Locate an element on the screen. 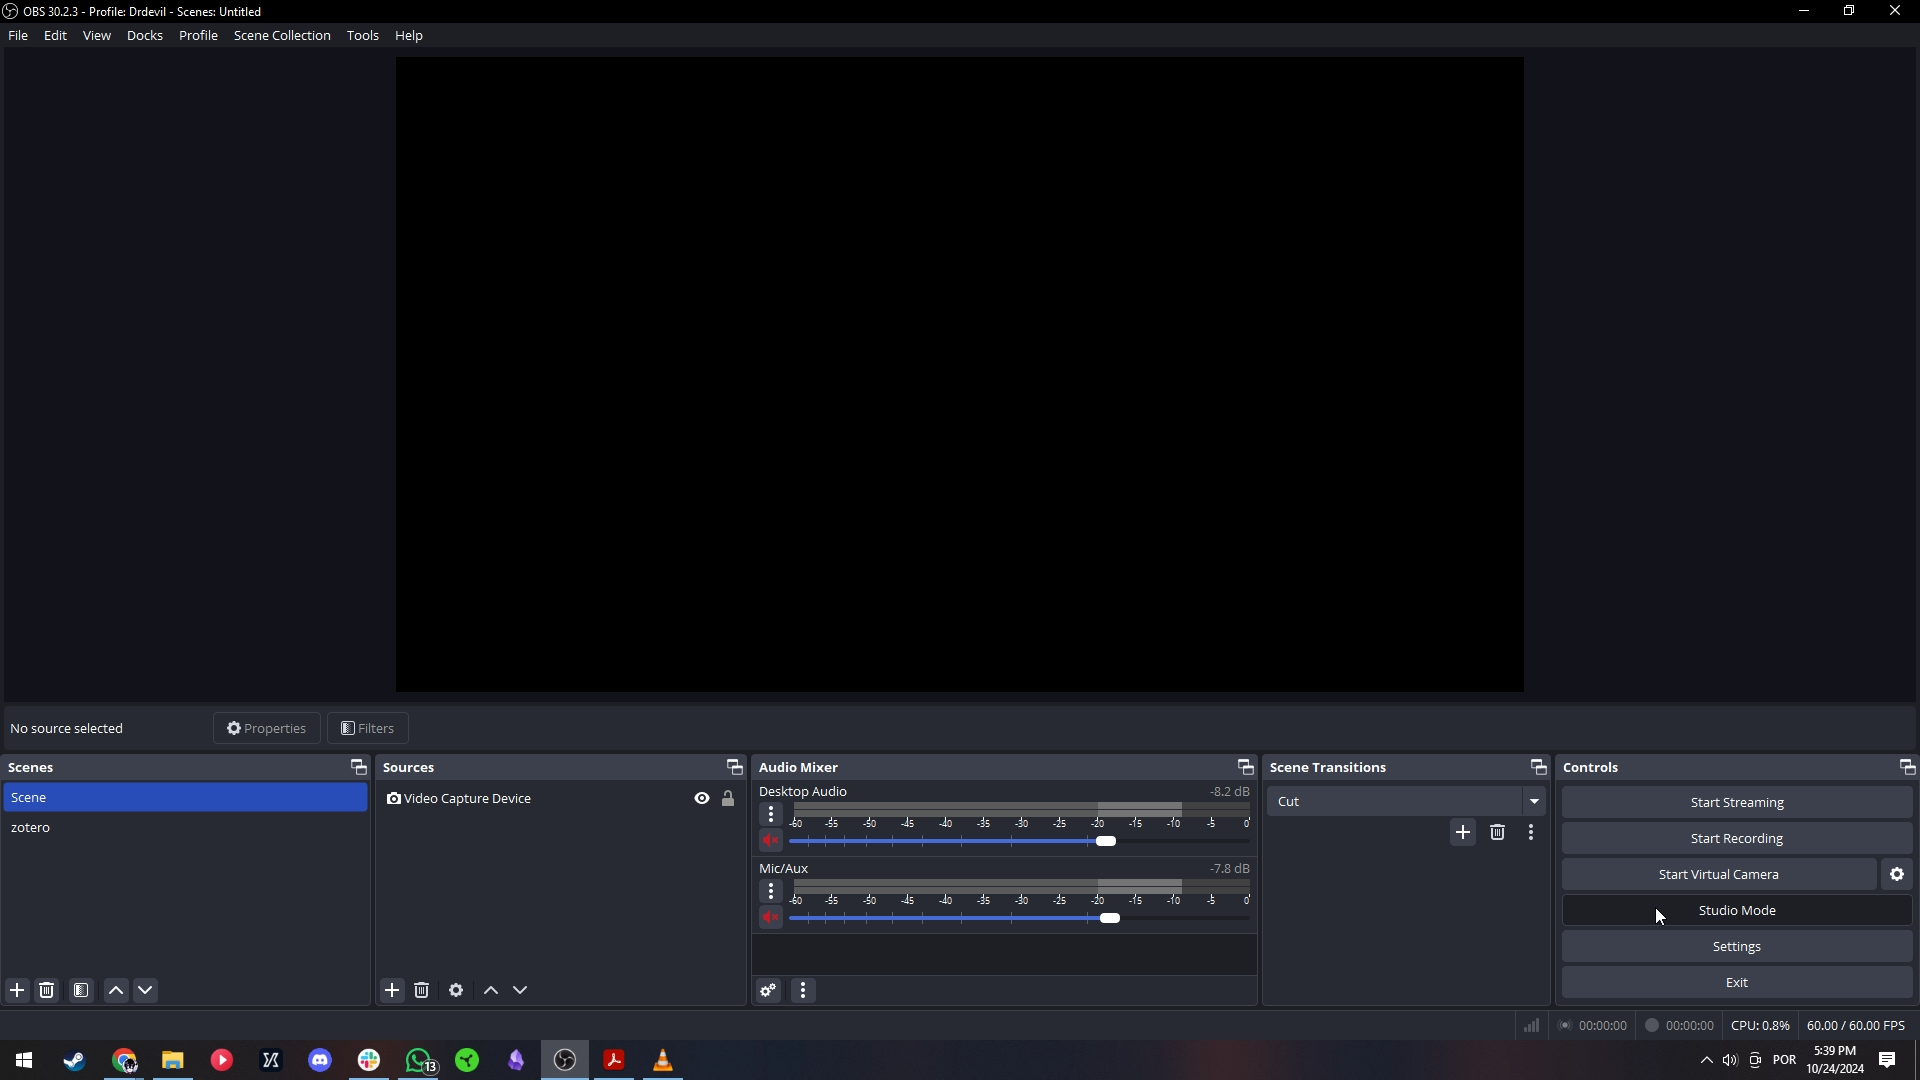 Image resolution: width=1920 pixels, height=1080 pixels. Scene filters is located at coordinates (81, 991).